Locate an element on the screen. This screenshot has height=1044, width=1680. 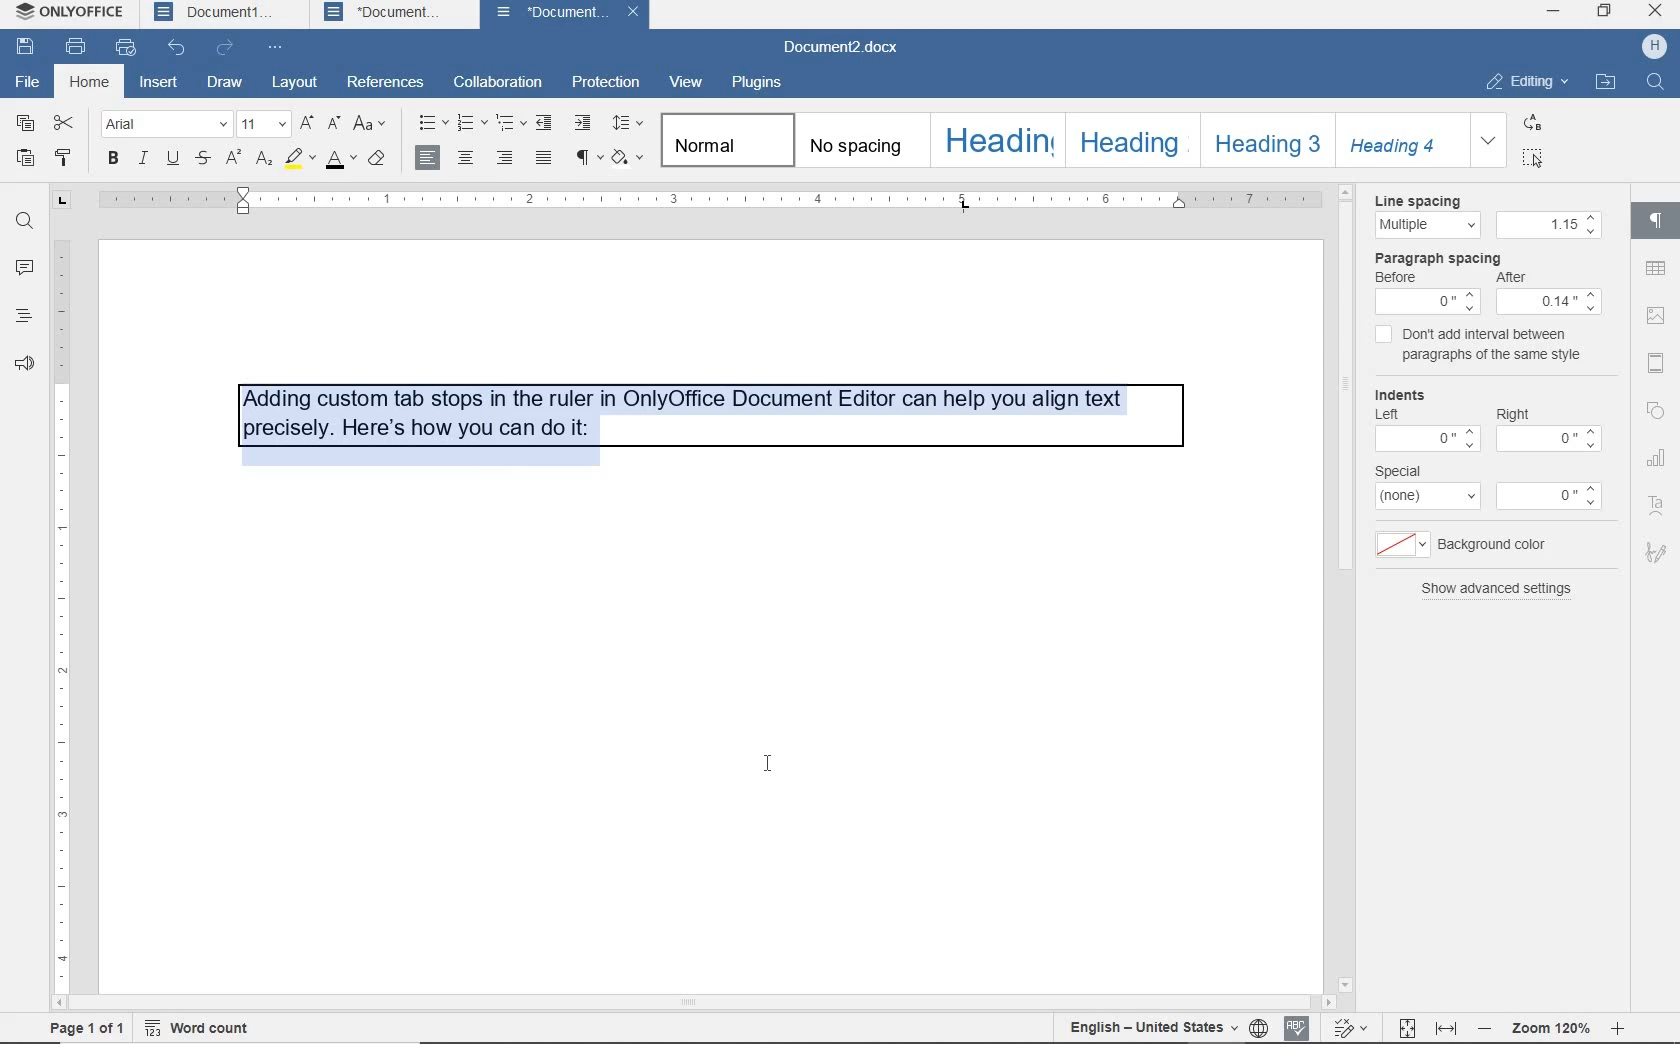
collaboration is located at coordinates (496, 83).